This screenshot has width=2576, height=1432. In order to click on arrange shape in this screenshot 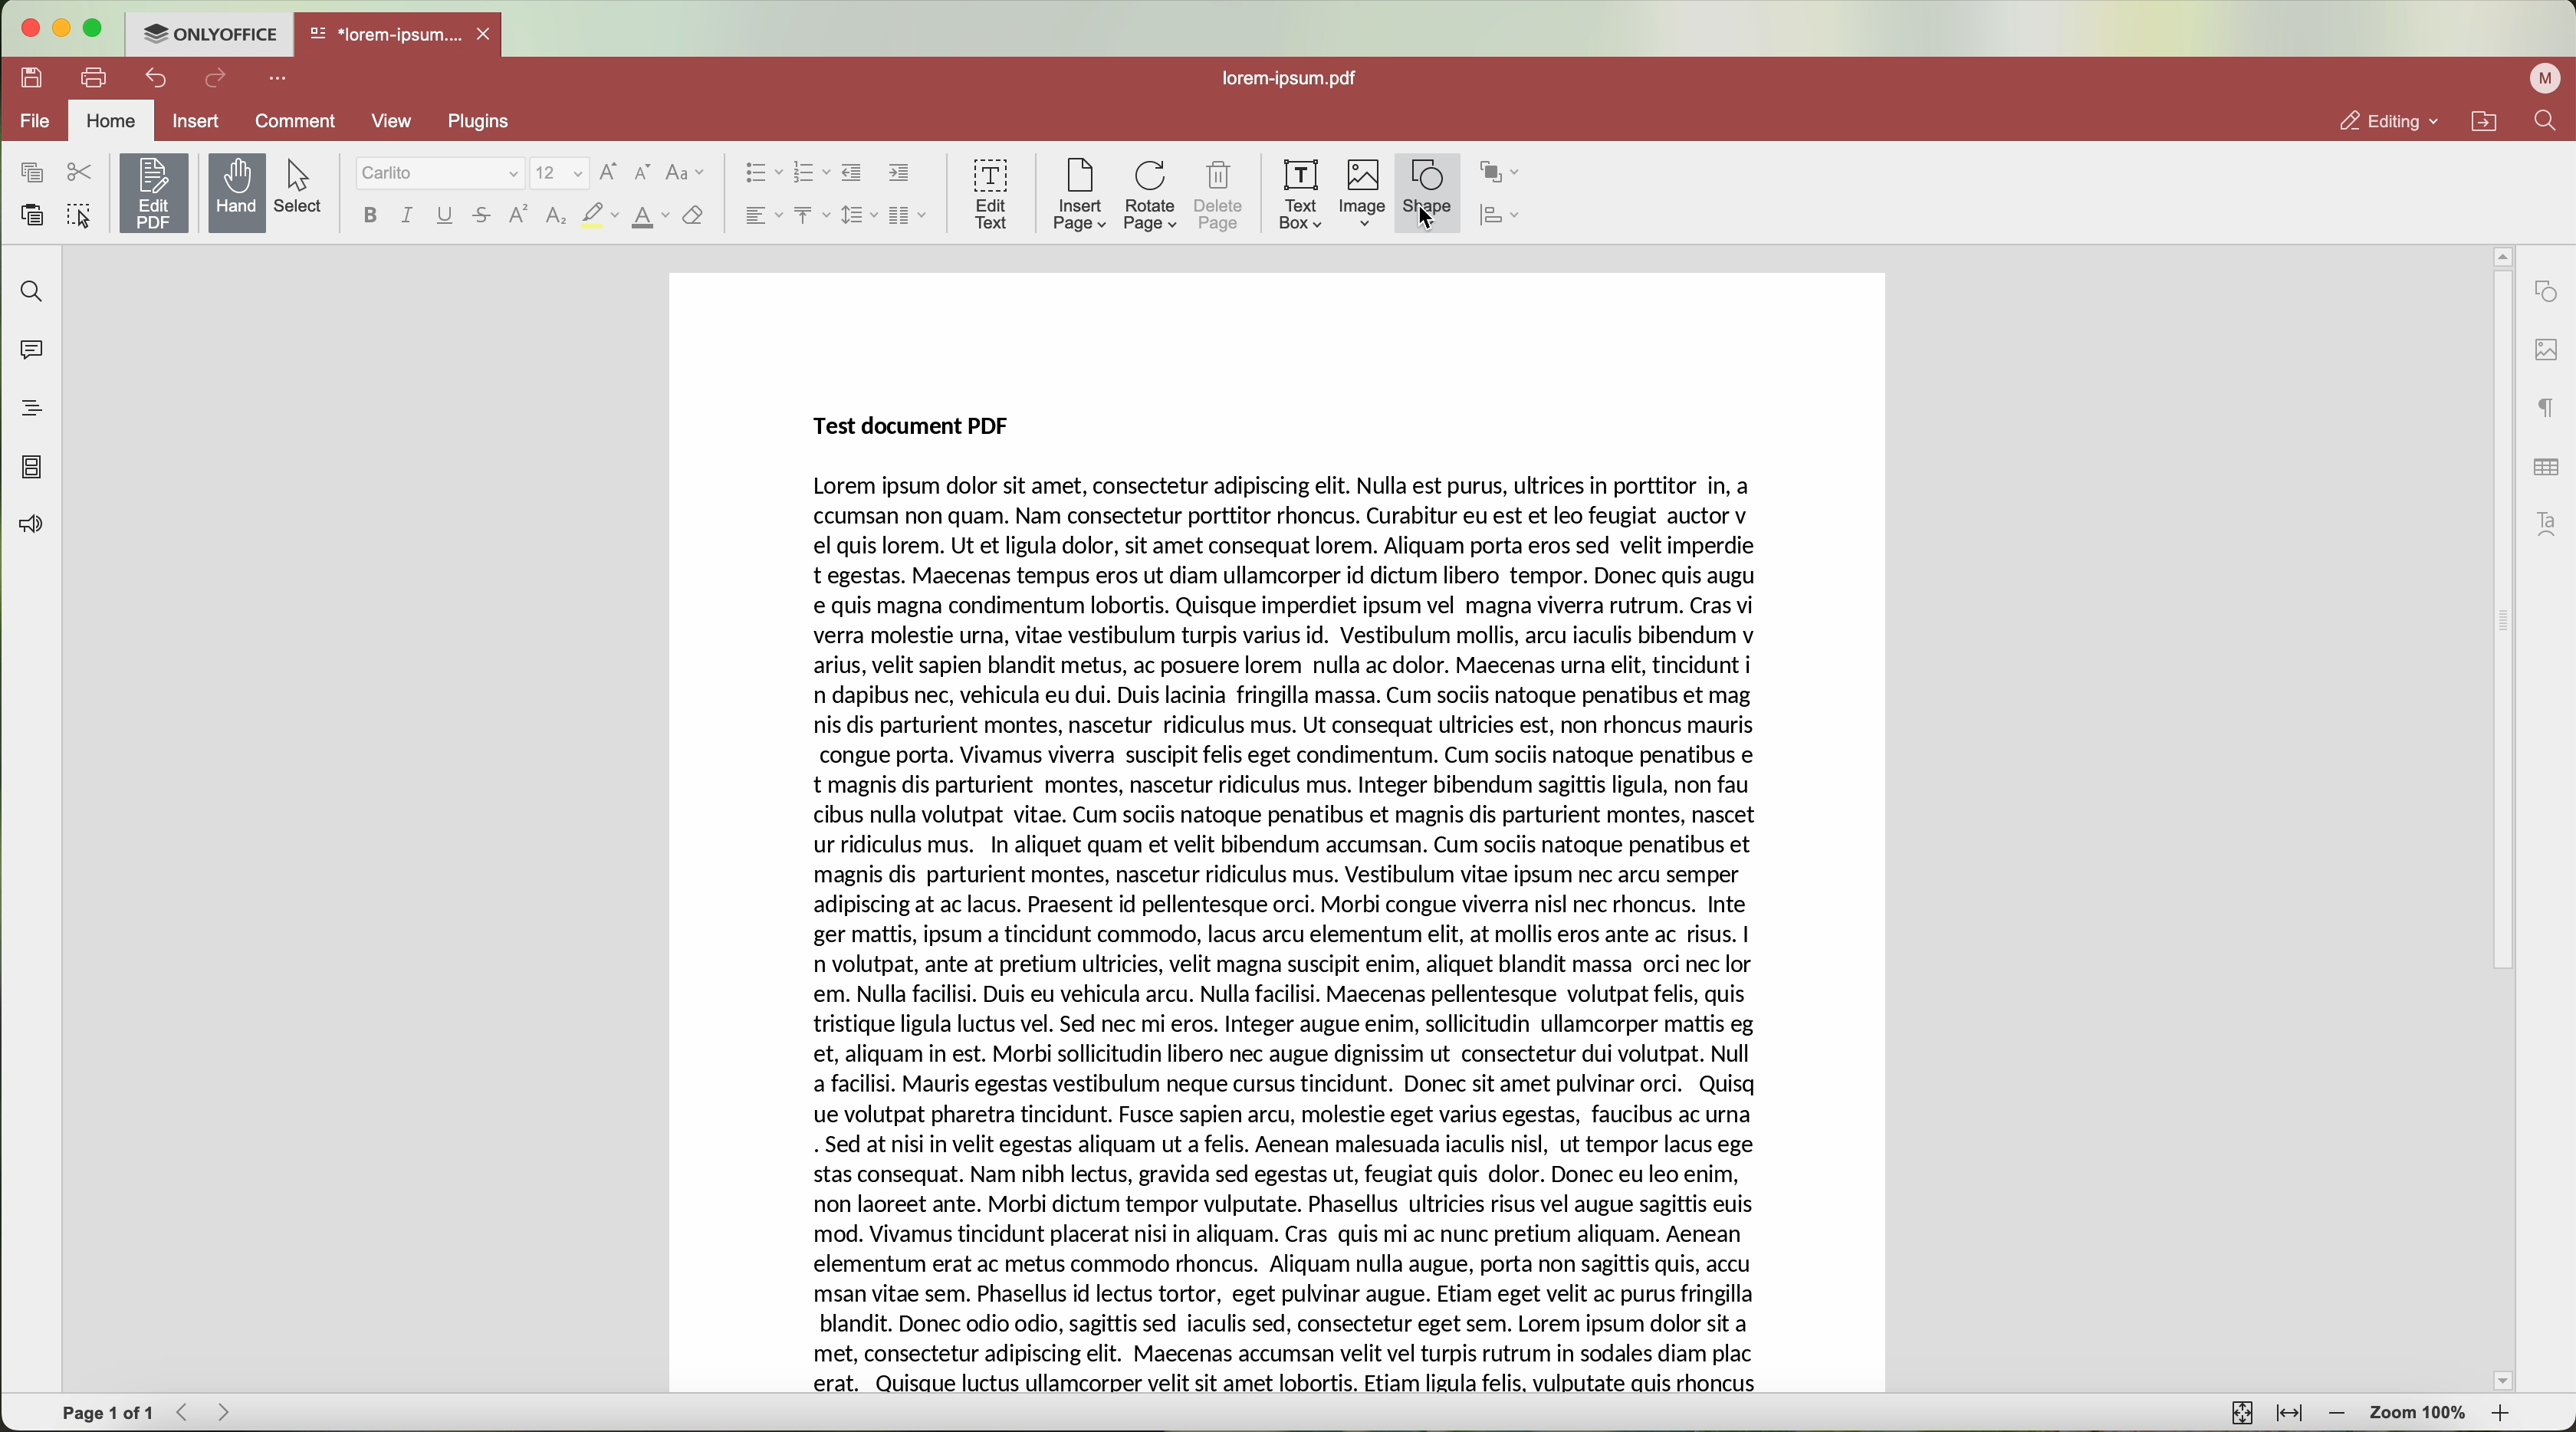, I will do `click(1504, 174)`.